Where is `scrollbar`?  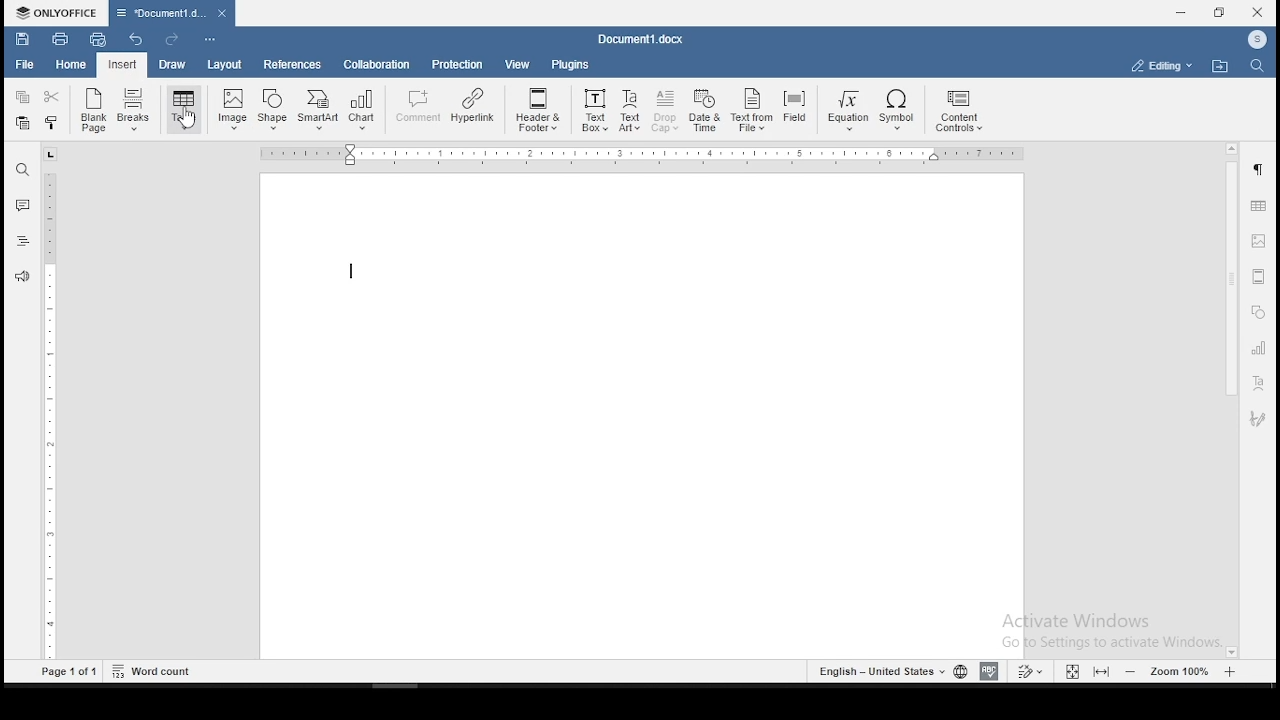 scrollbar is located at coordinates (1229, 400).